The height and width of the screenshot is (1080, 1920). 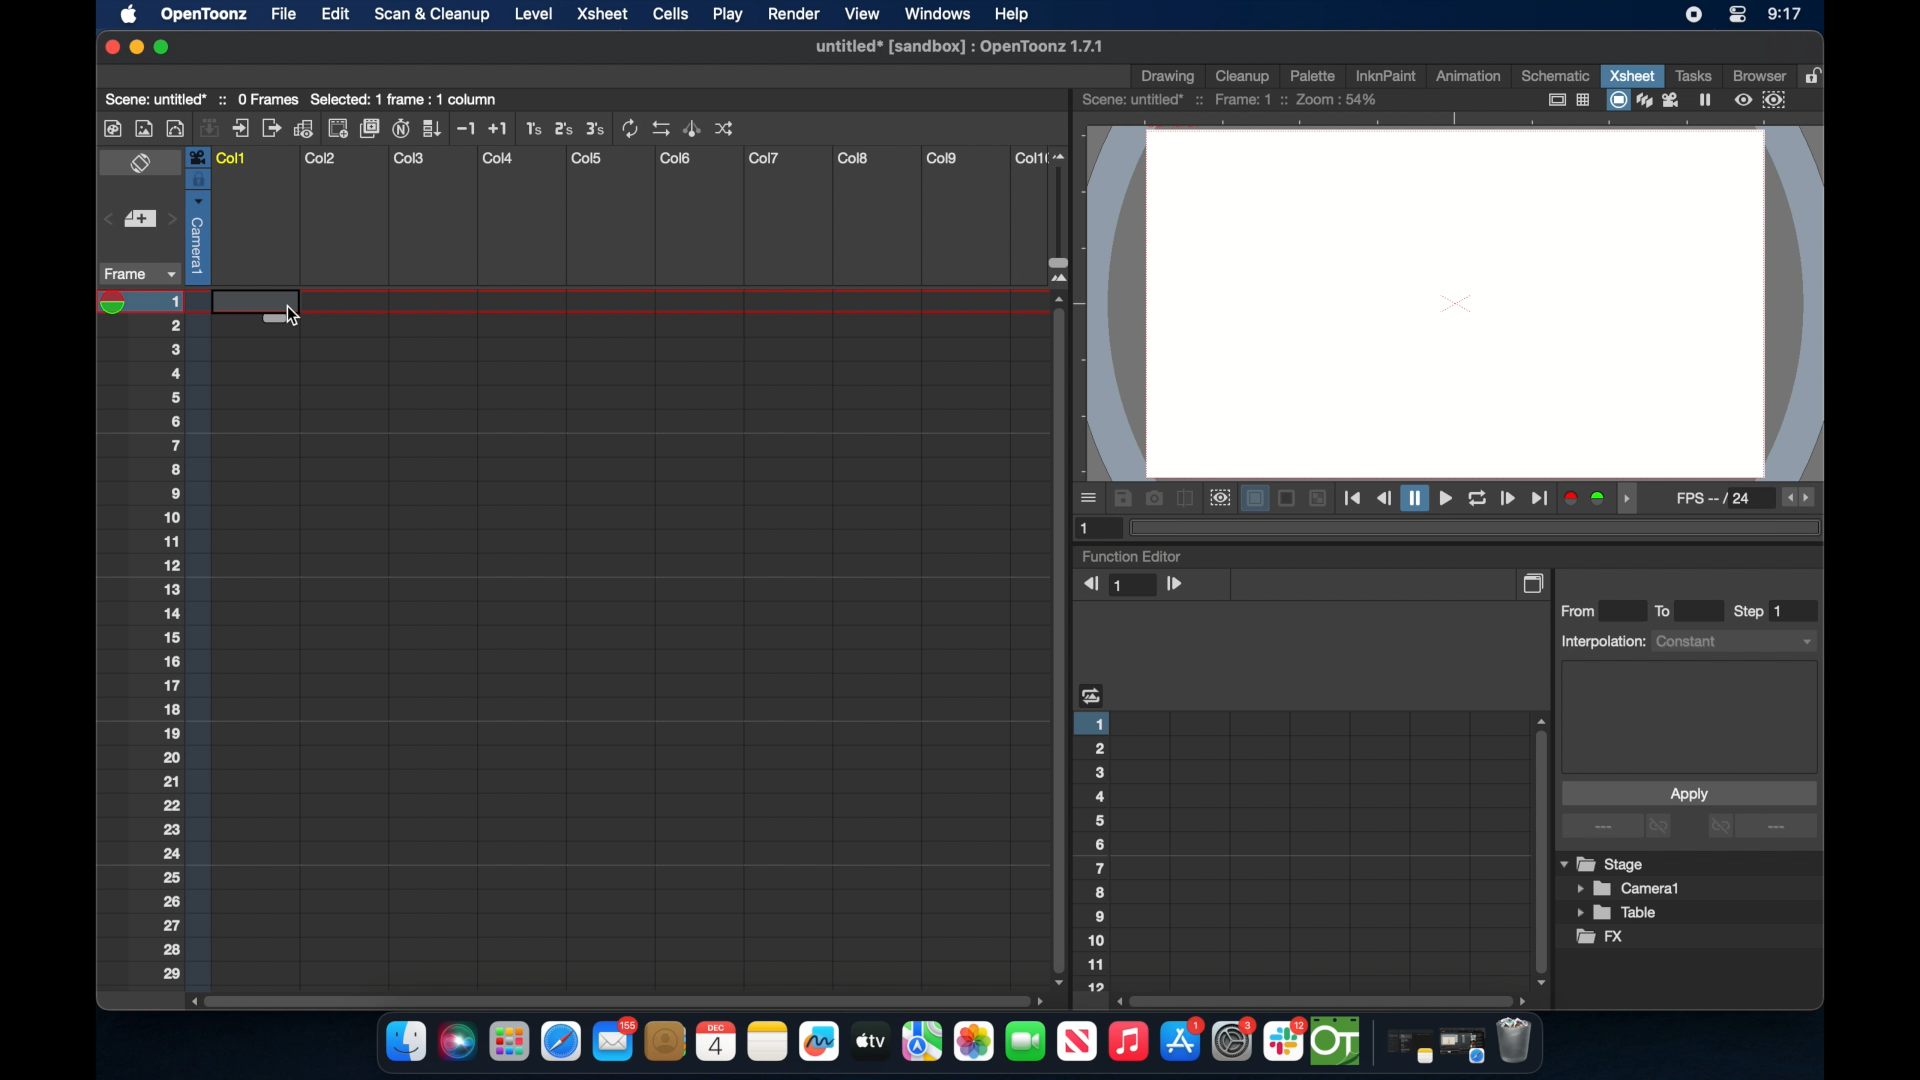 What do you see at coordinates (1760, 611) in the screenshot?
I see `step` at bounding box center [1760, 611].